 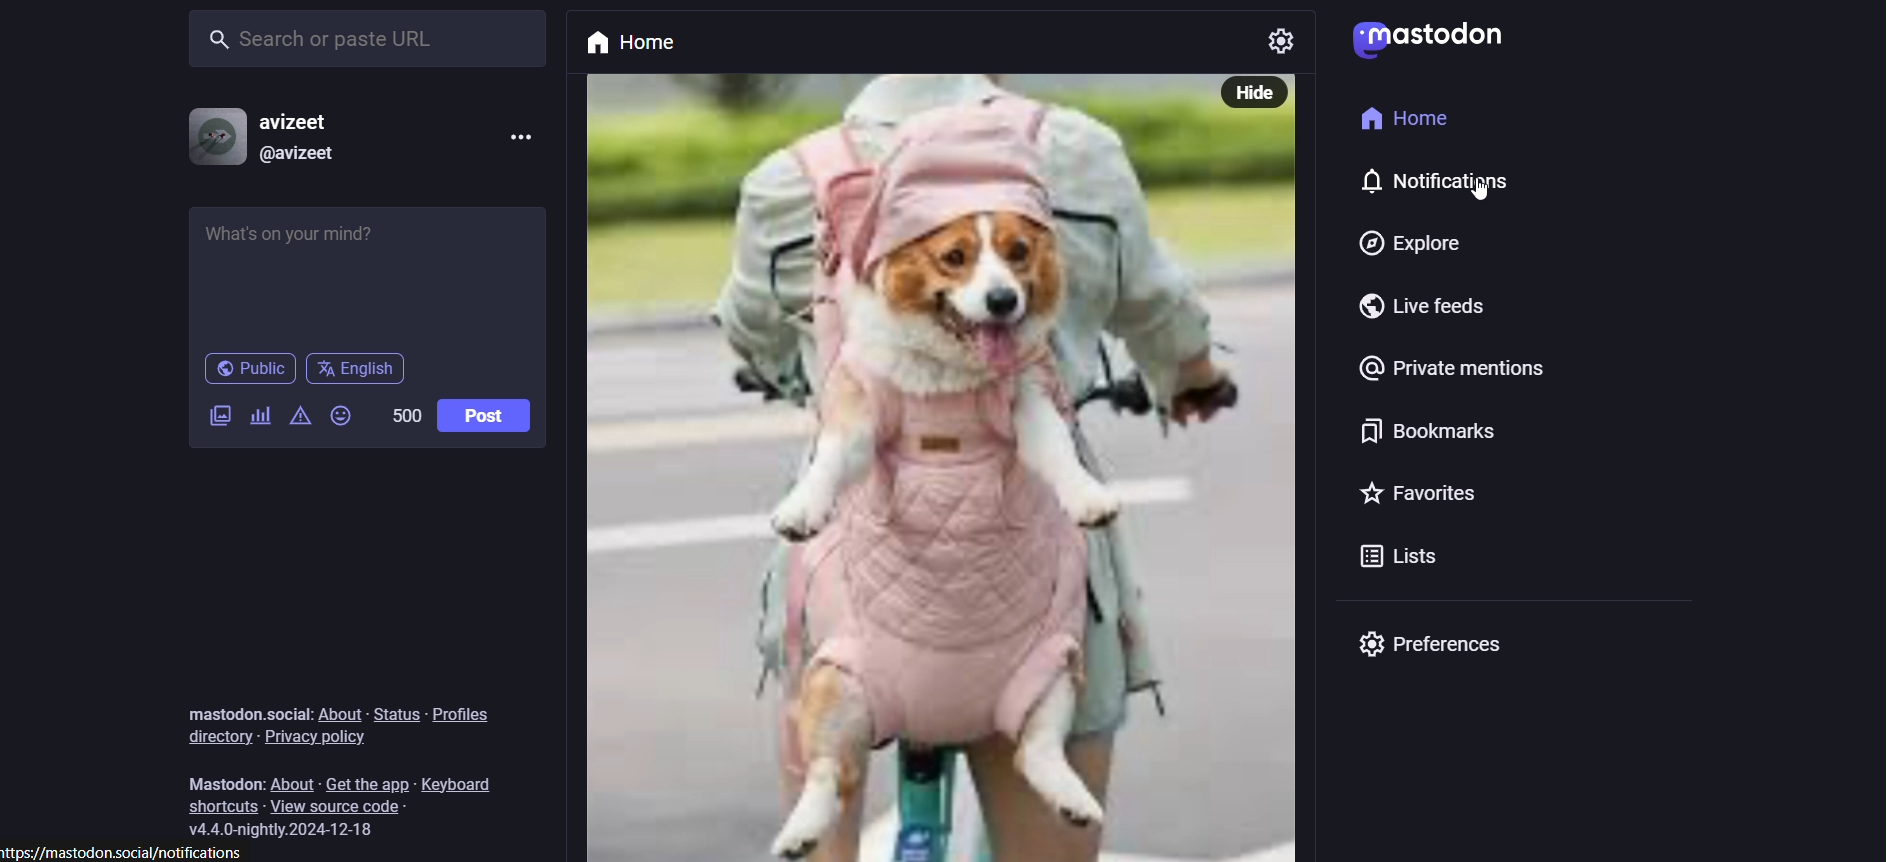 I want to click on word limit, so click(x=406, y=414).